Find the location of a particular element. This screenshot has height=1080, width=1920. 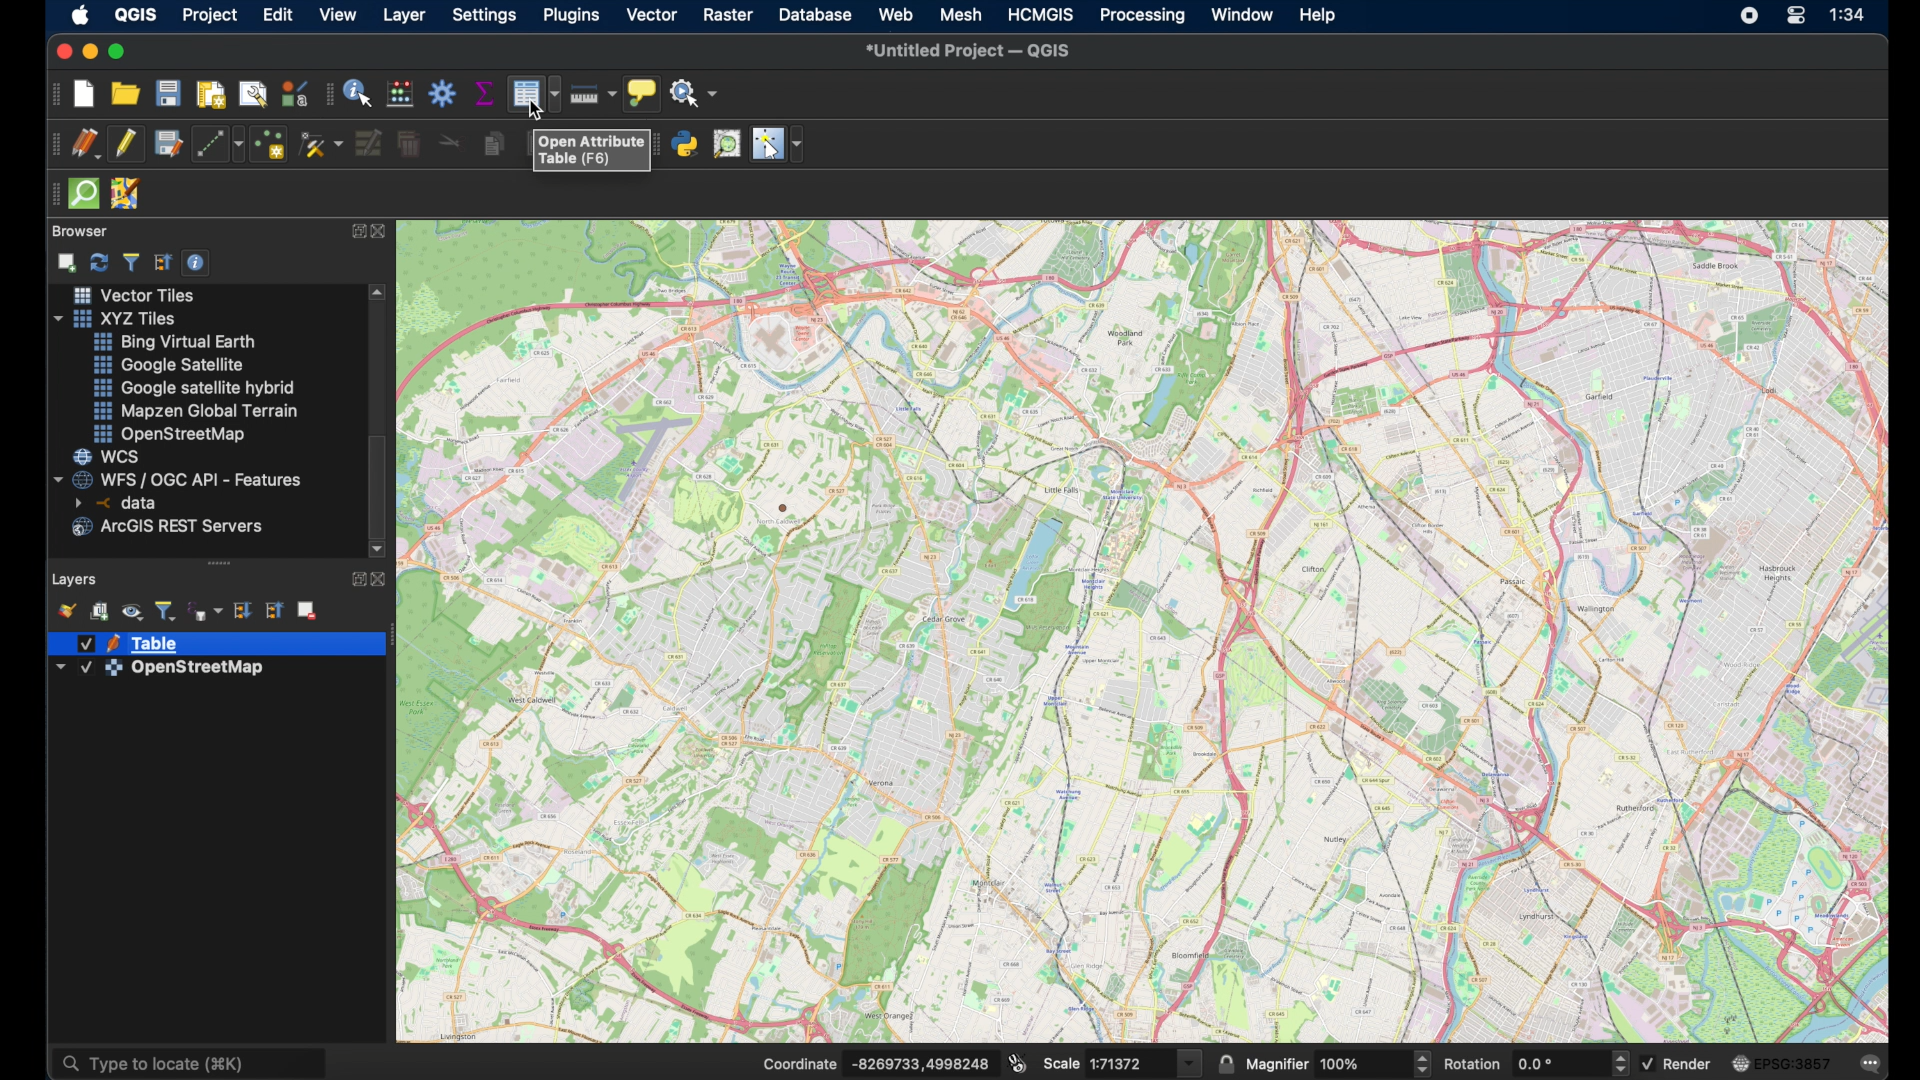

add group is located at coordinates (100, 611).